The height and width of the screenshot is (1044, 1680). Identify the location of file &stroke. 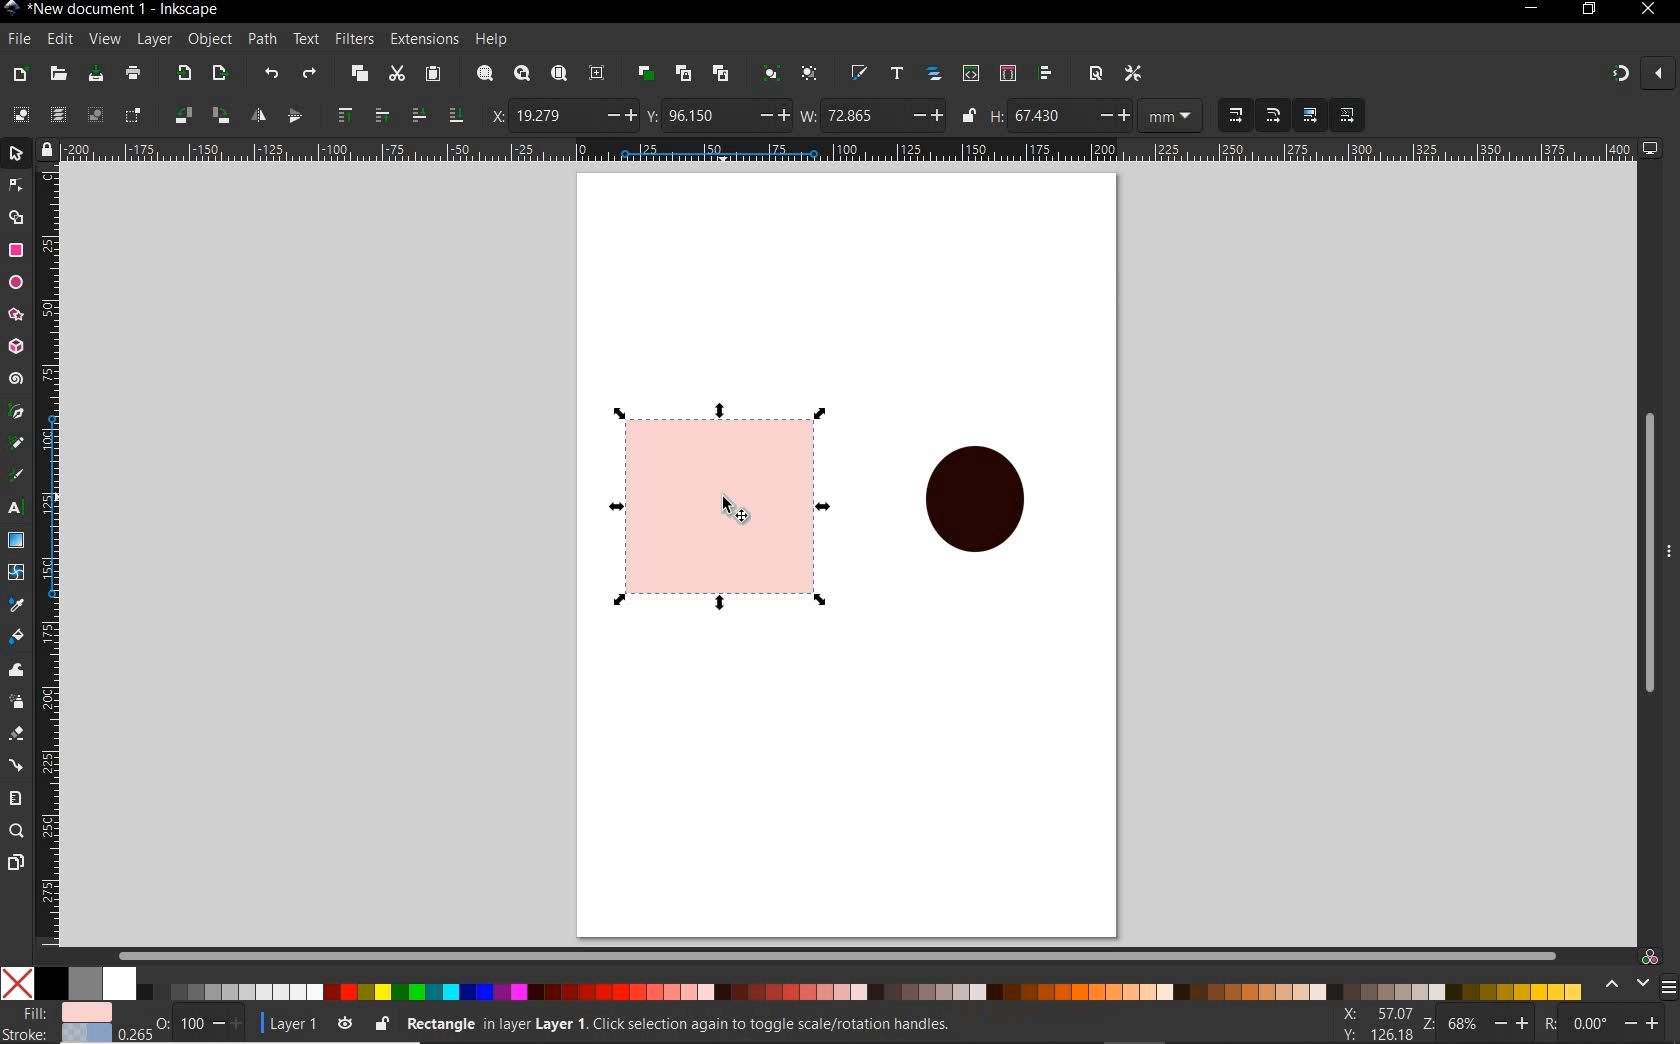
(57, 1025).